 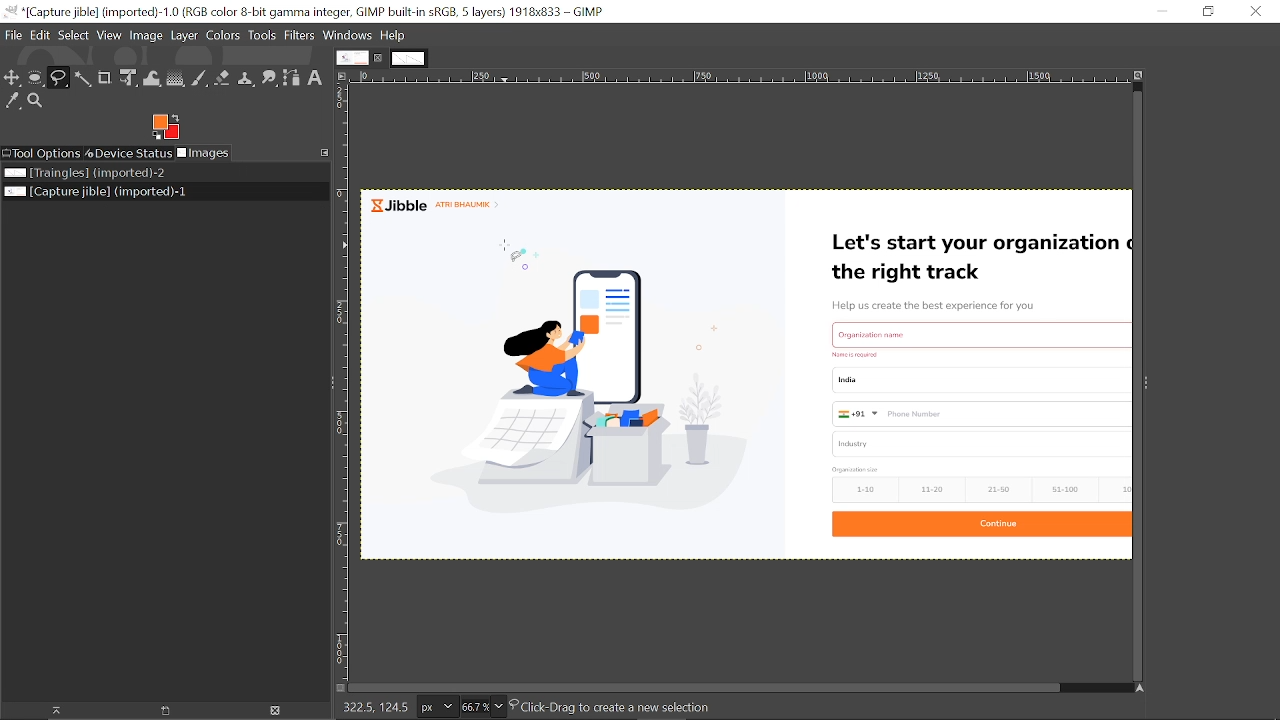 What do you see at coordinates (246, 78) in the screenshot?
I see `Clone tool` at bounding box center [246, 78].